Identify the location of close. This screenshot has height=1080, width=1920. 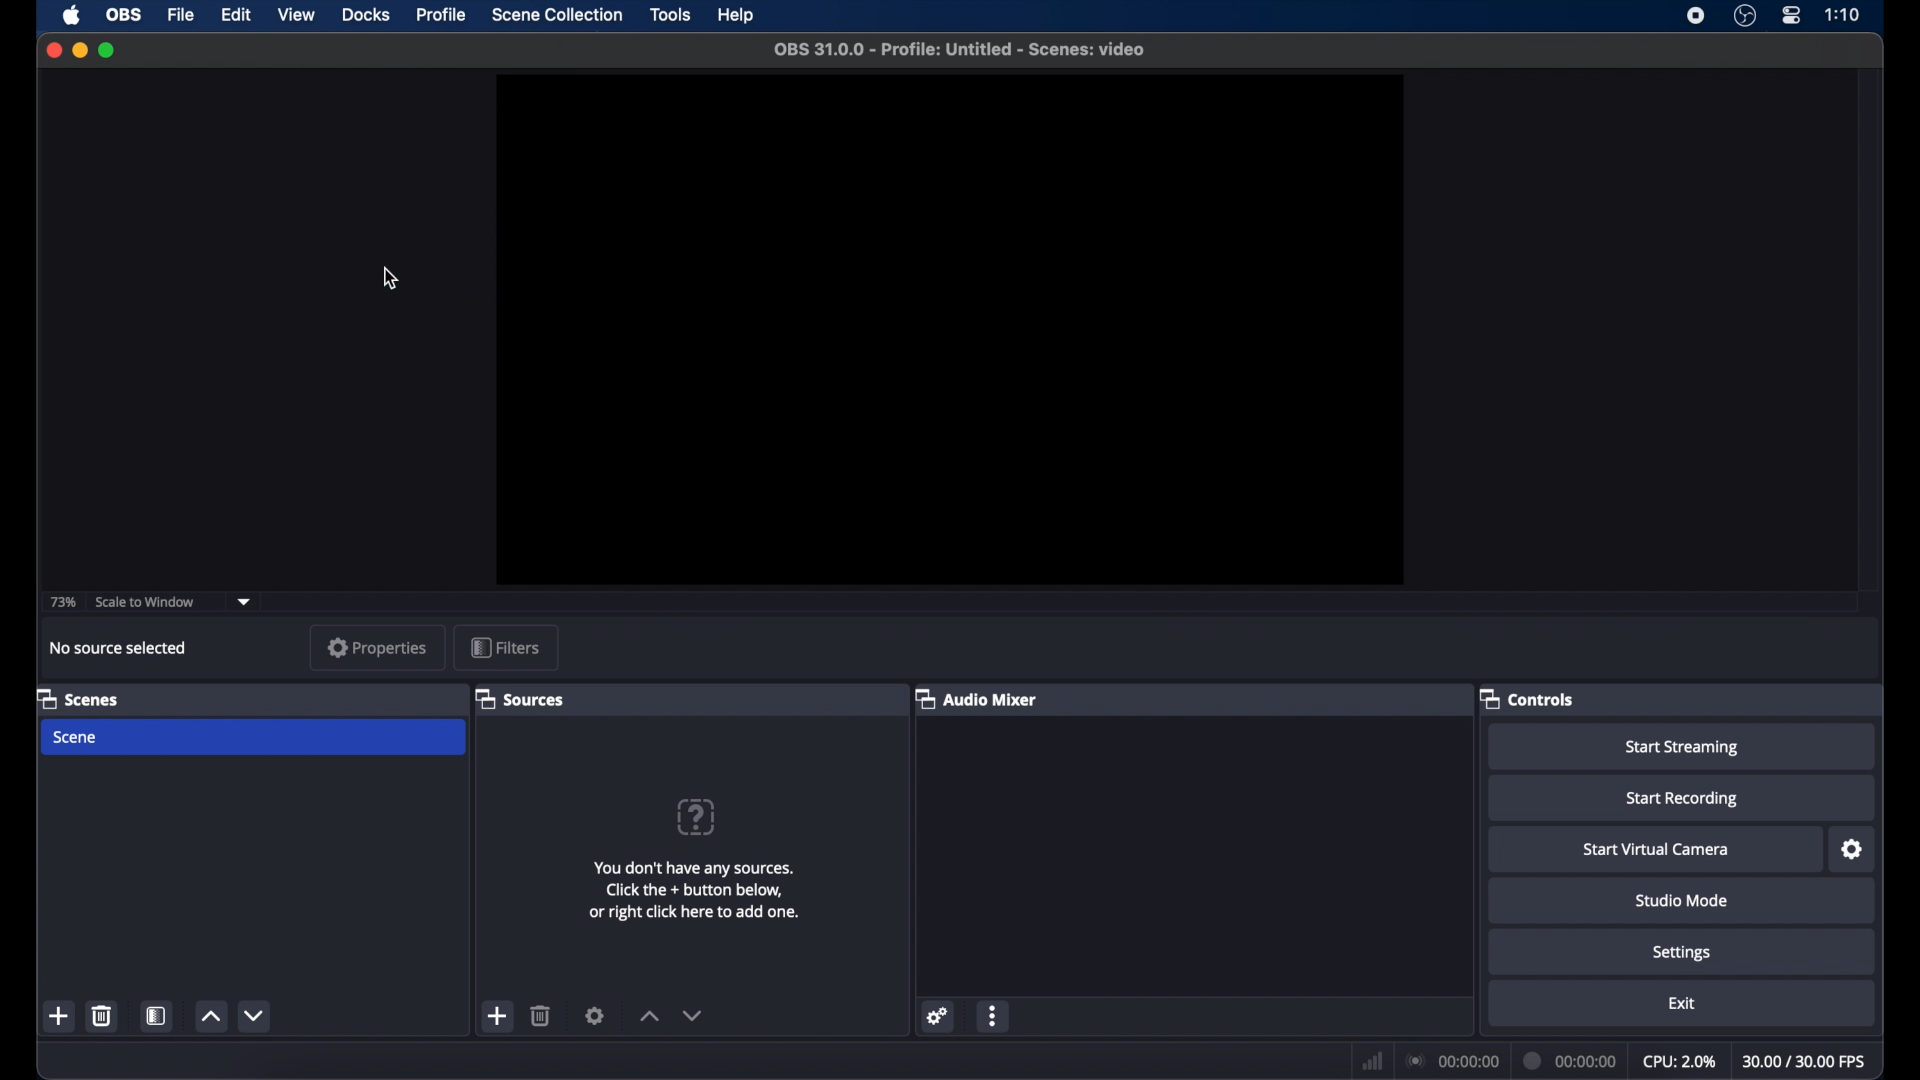
(53, 49).